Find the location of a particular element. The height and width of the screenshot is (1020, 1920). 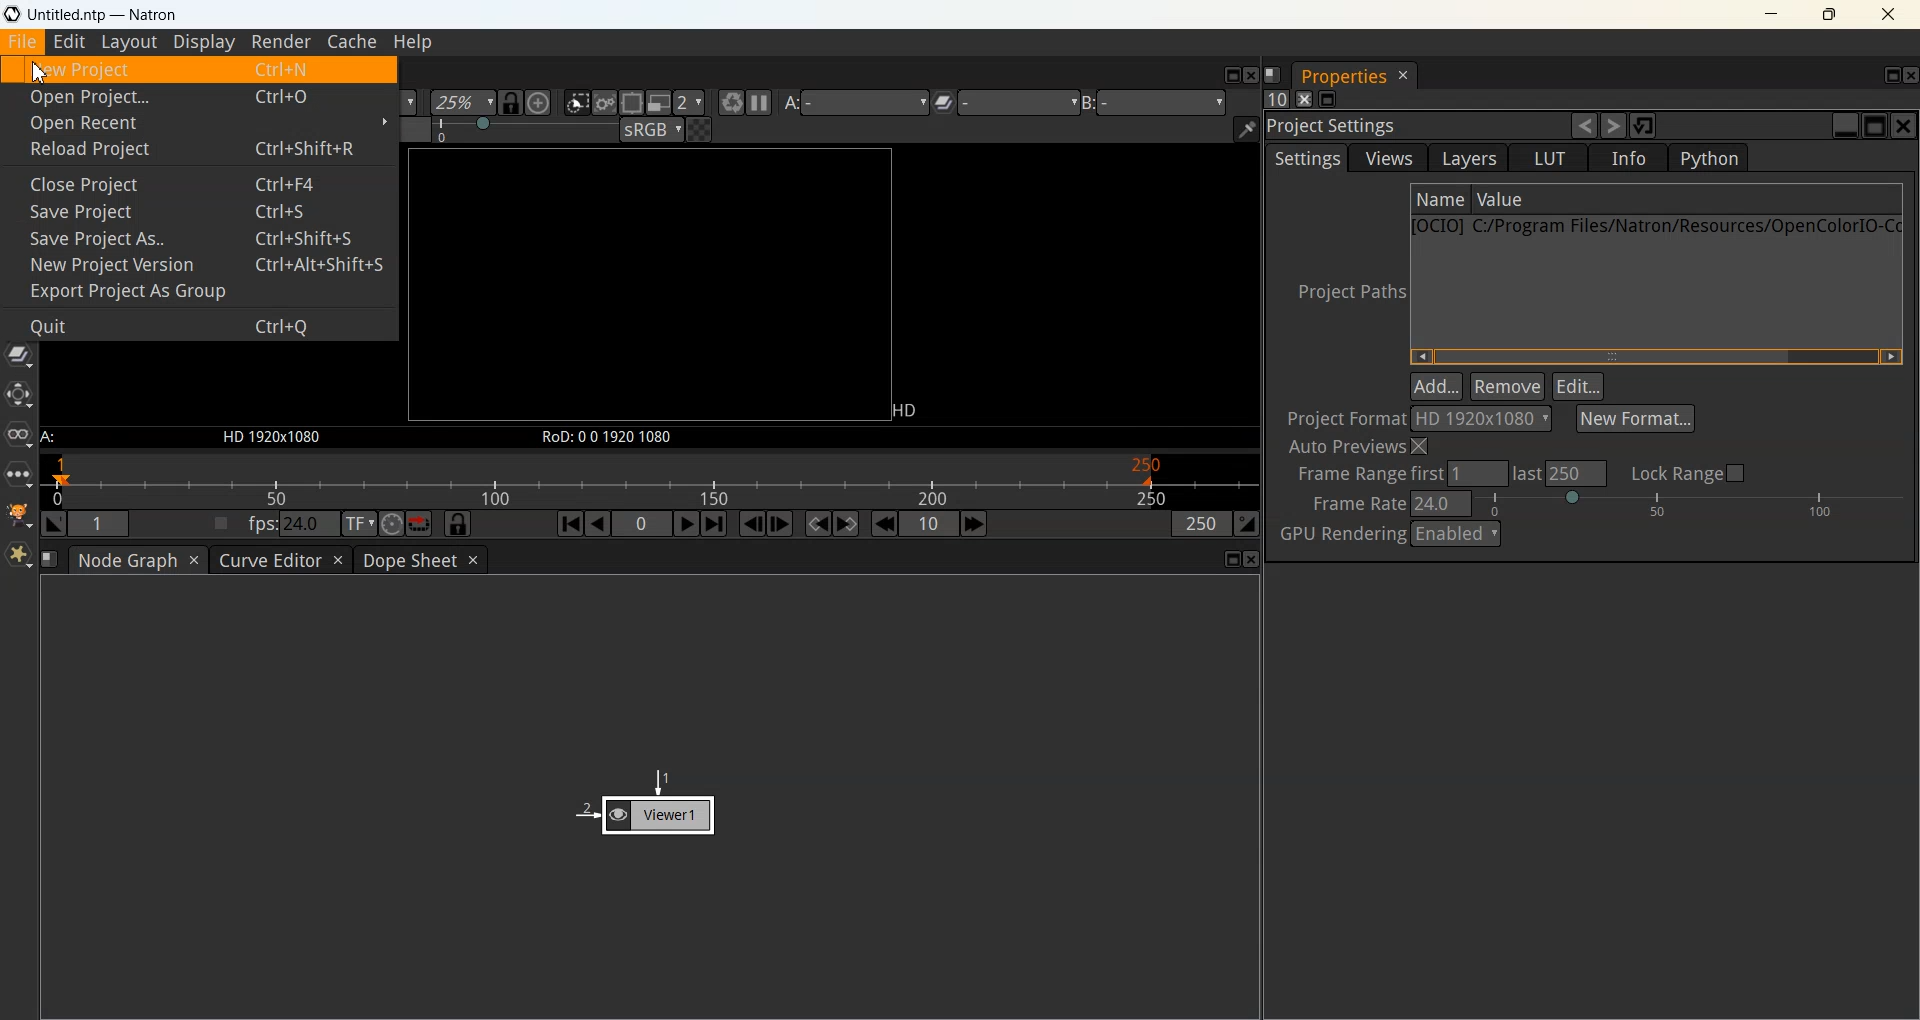

Name of file is located at coordinates (1440, 199).